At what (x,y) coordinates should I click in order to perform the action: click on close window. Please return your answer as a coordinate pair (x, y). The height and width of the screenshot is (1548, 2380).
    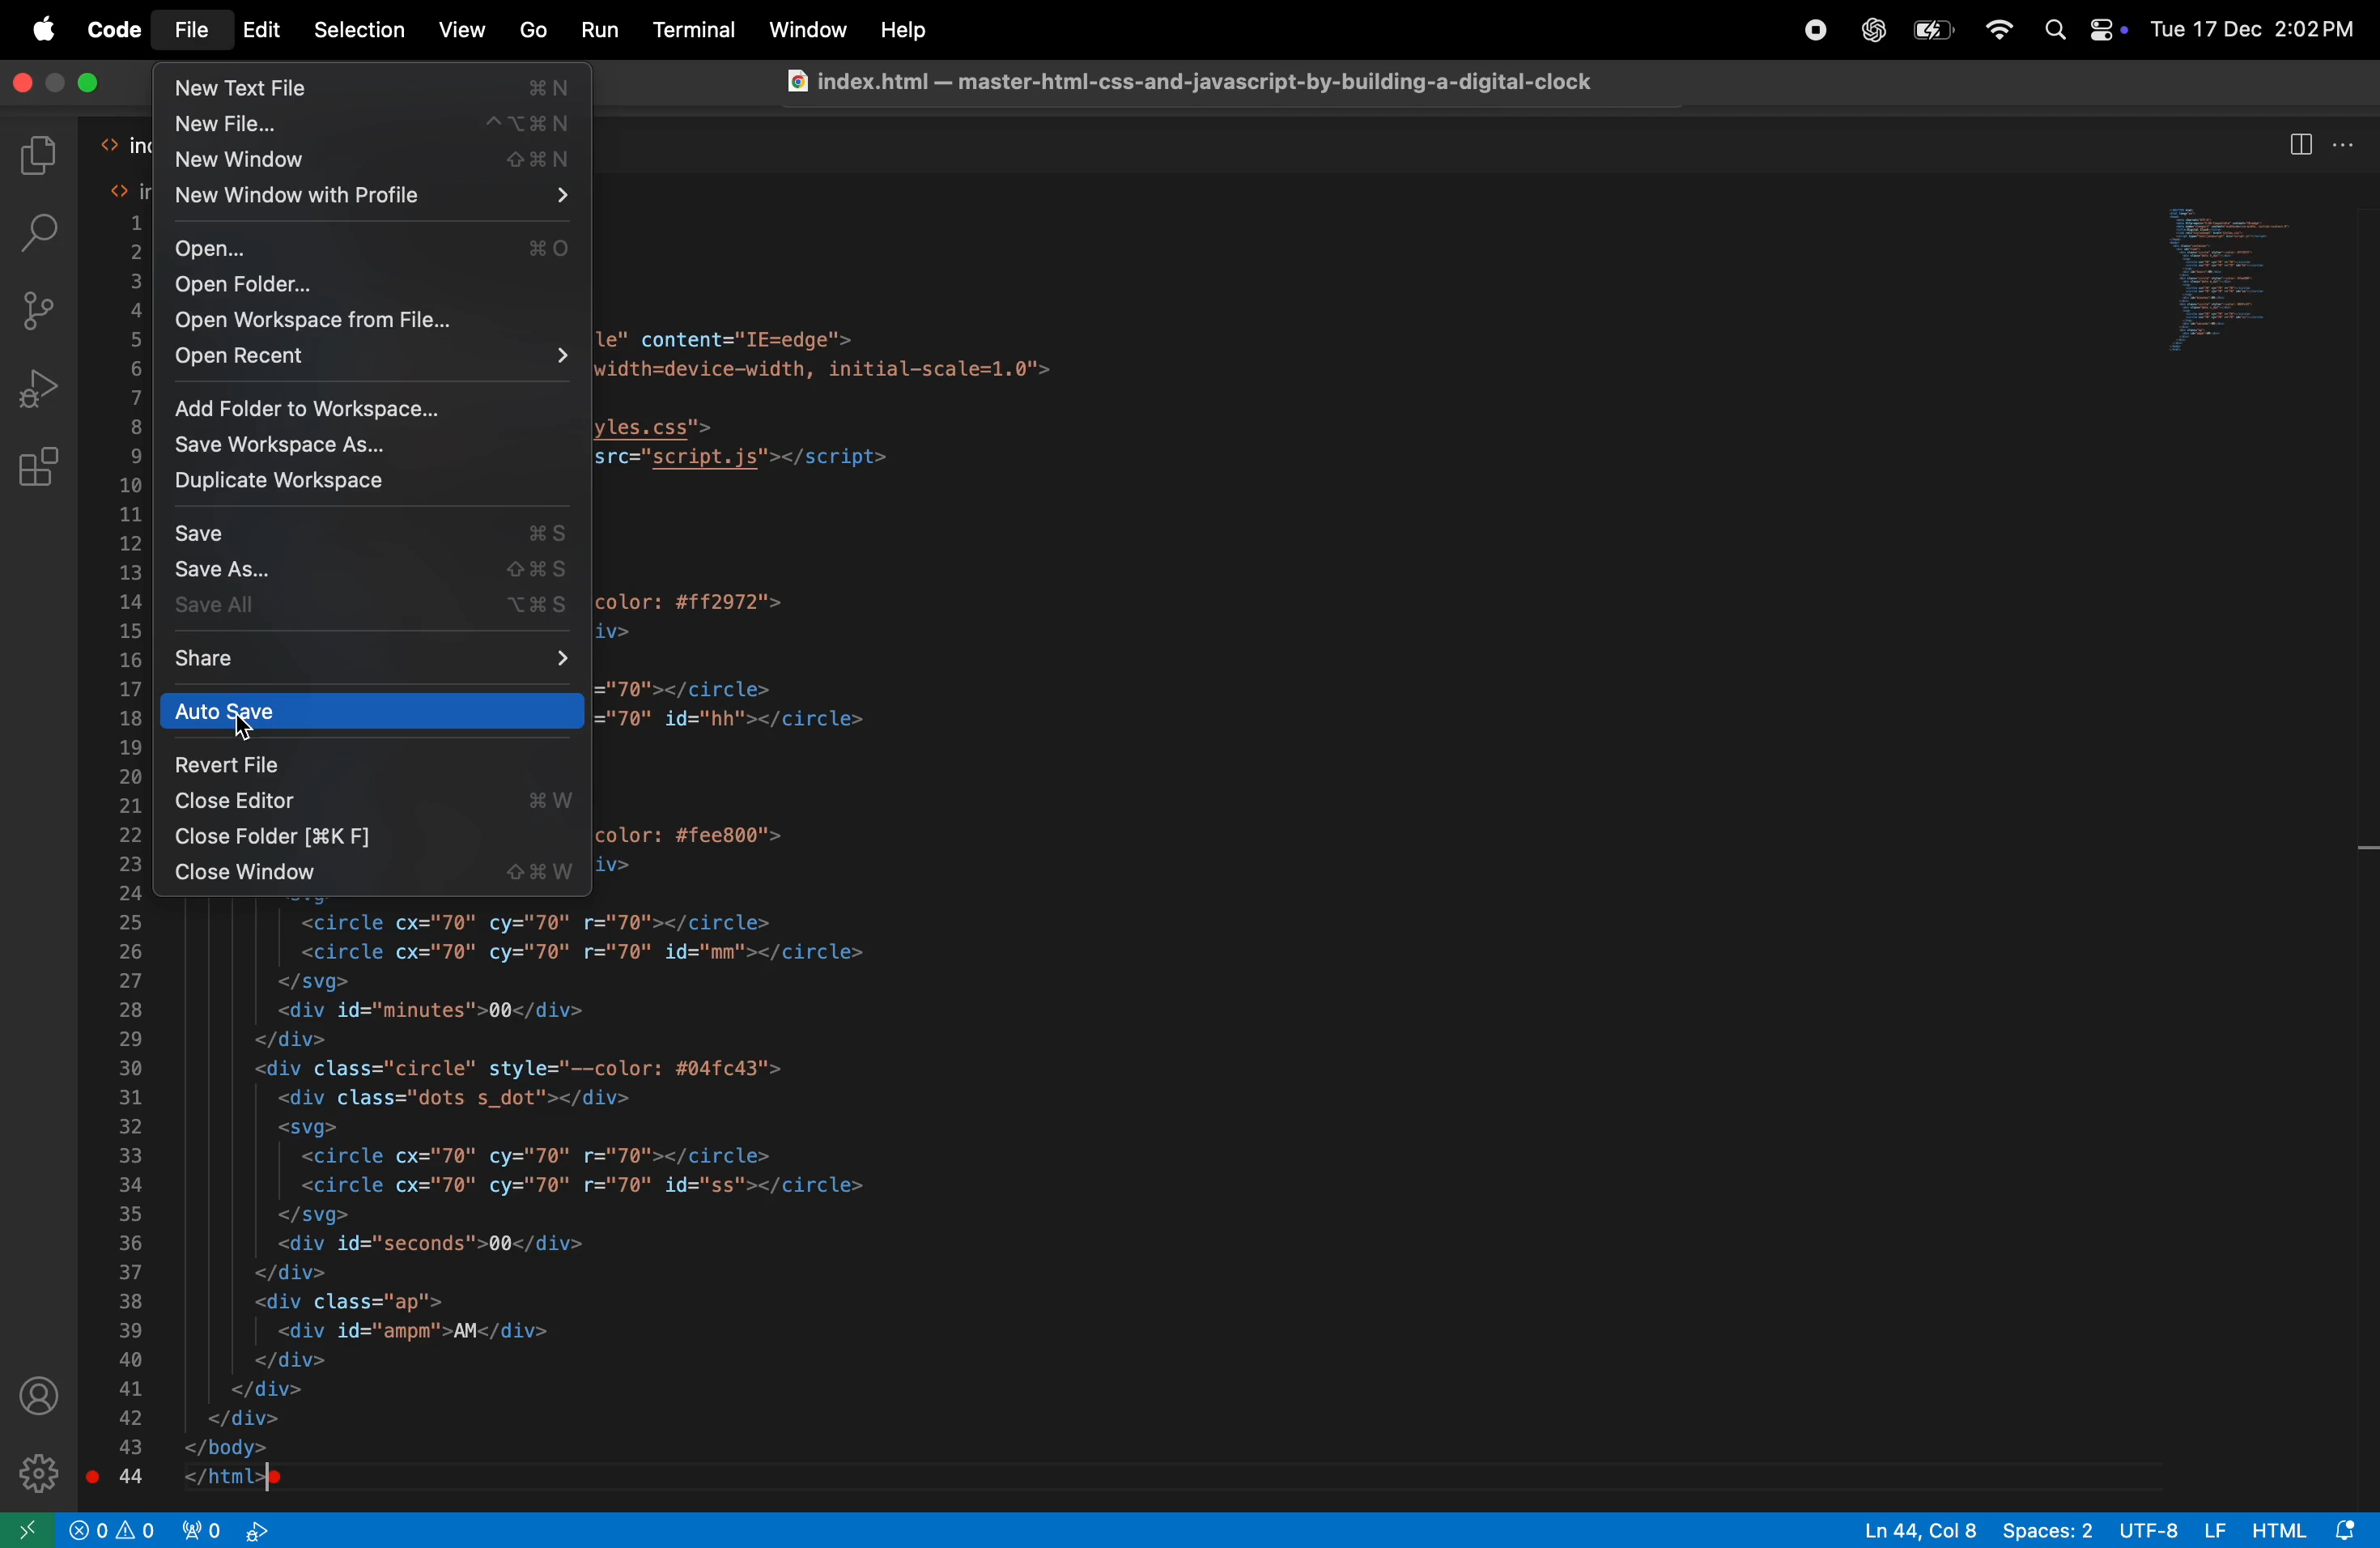
    Looking at the image, I should click on (378, 874).